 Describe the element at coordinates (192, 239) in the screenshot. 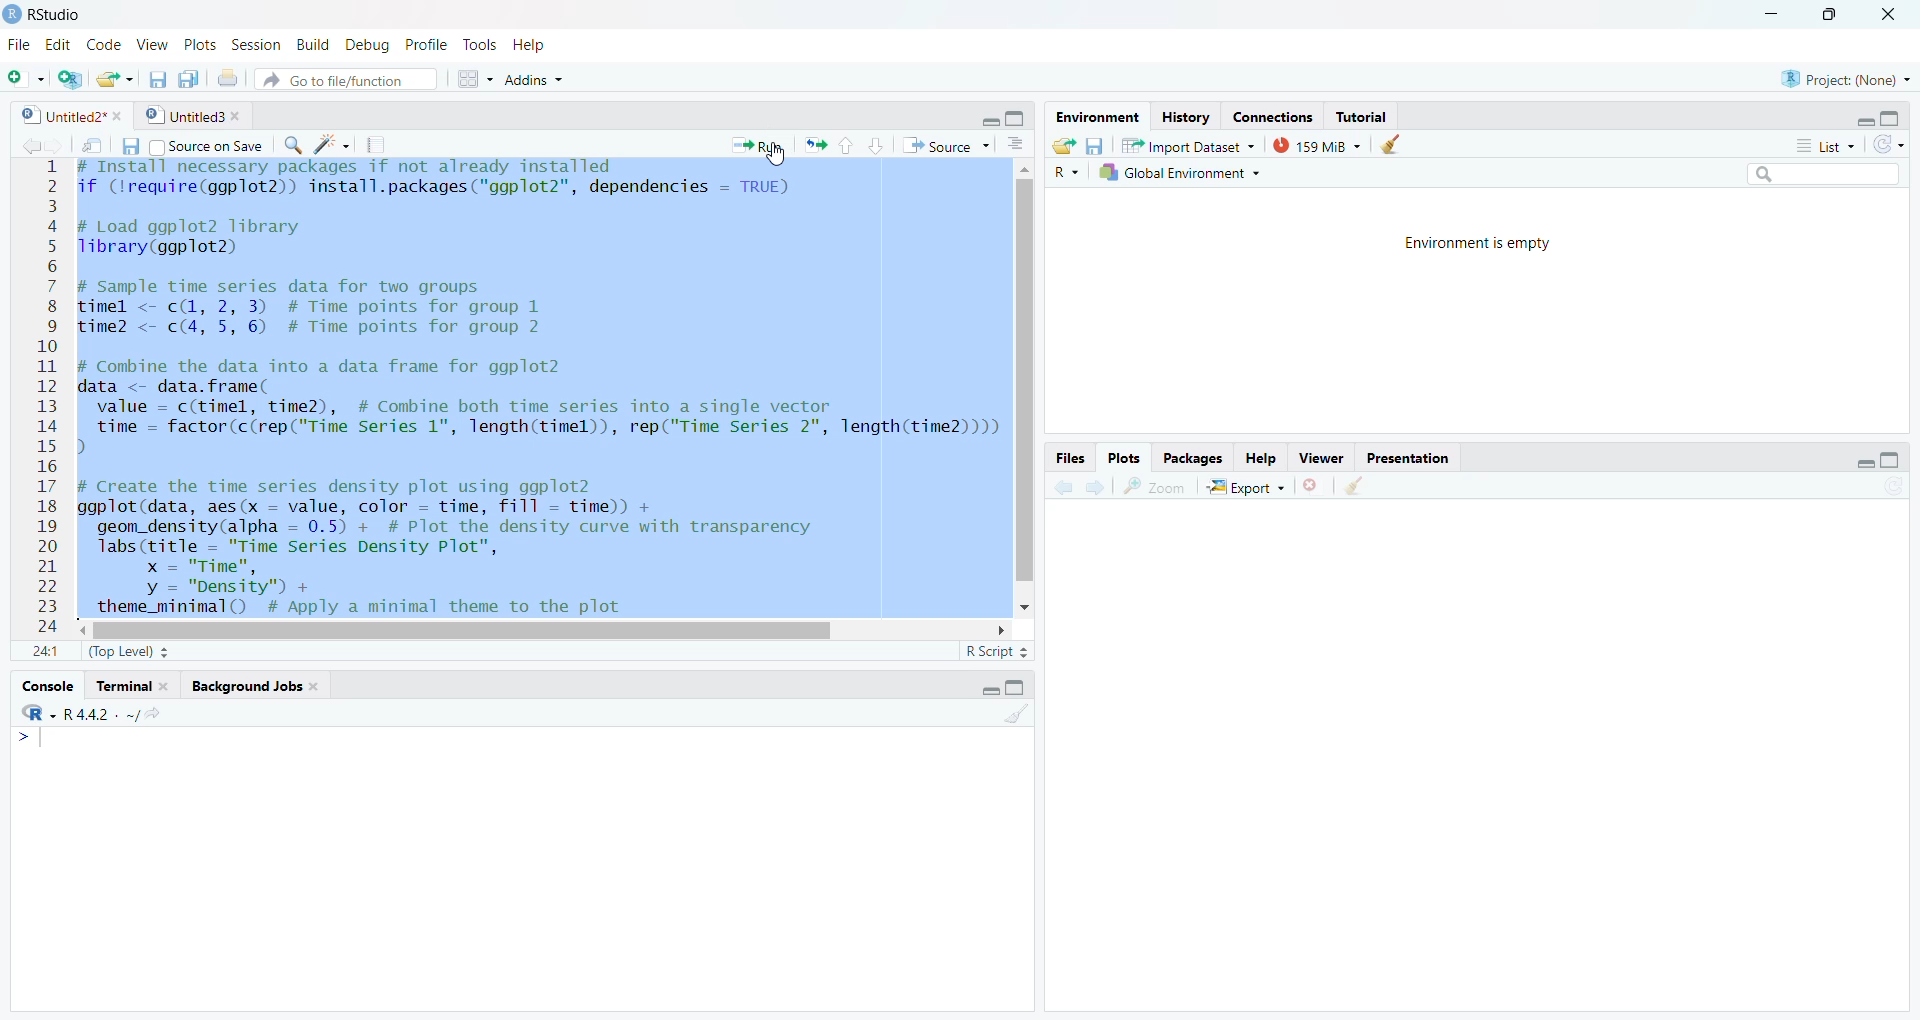

I see `# Load ggplot2 library
library(ggplot2)` at that location.